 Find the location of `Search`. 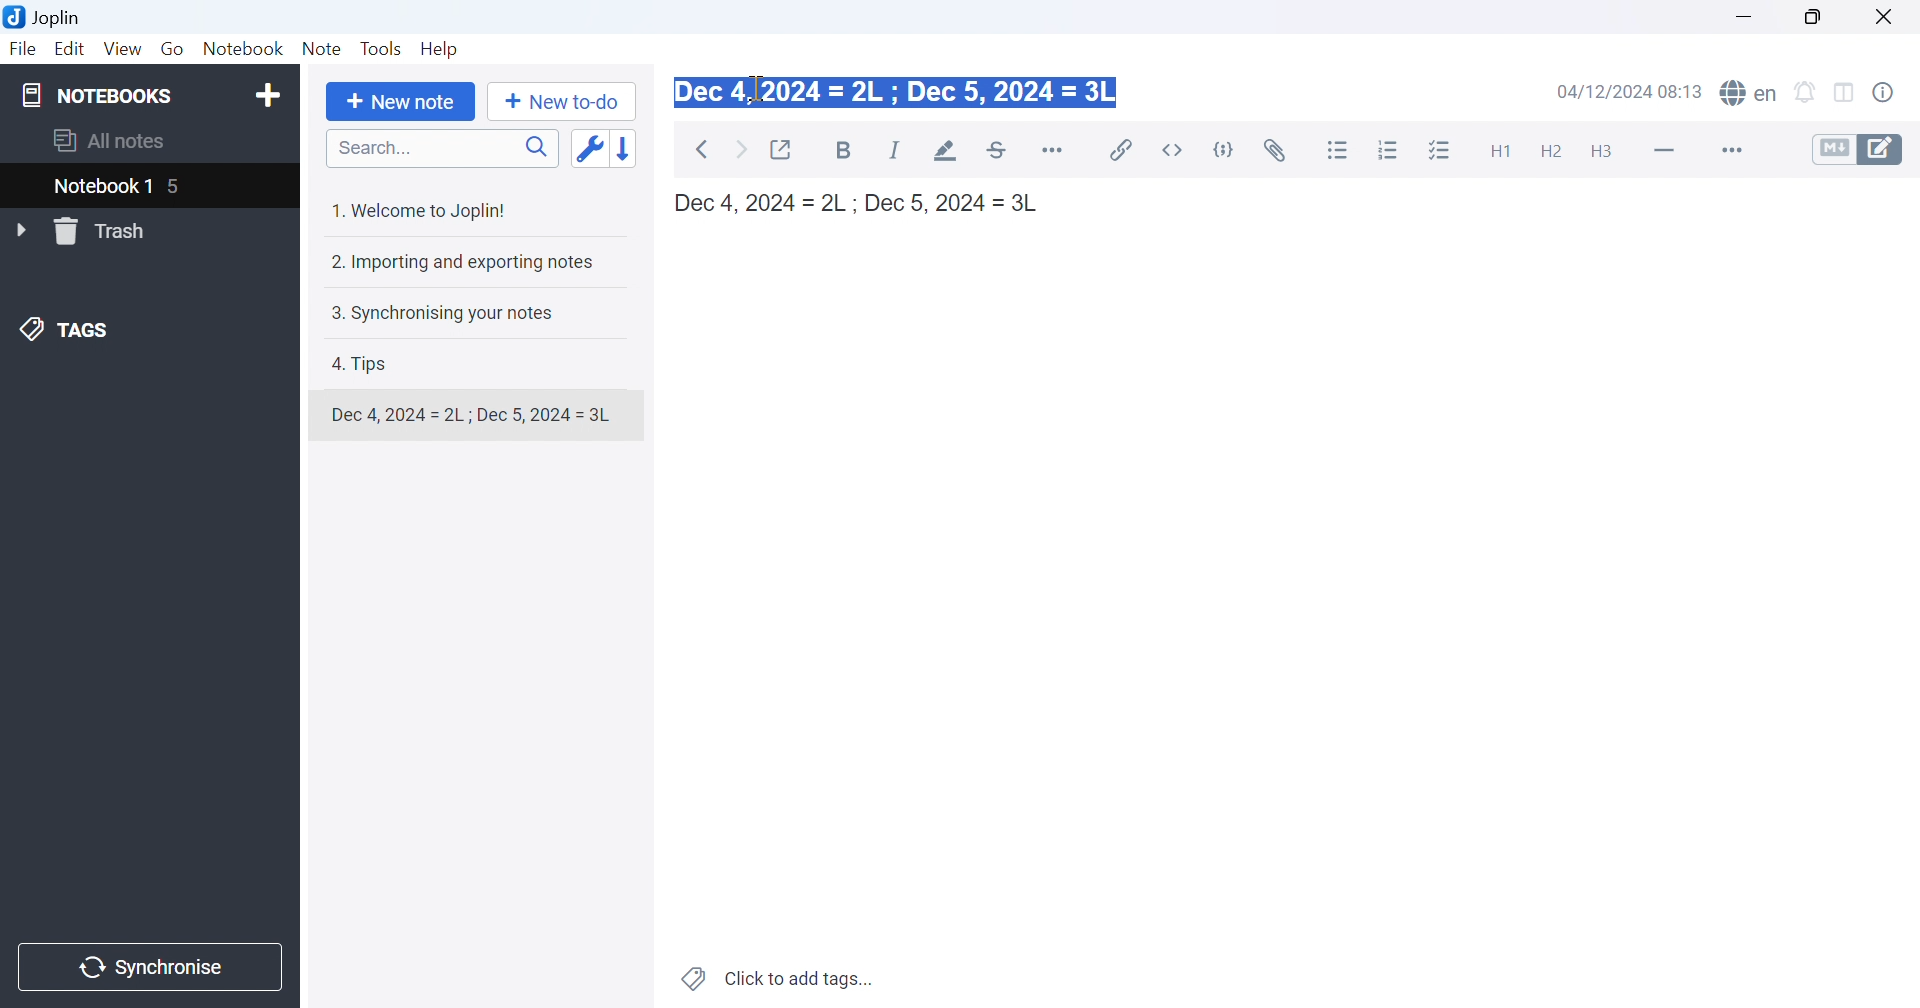

Search is located at coordinates (442, 148).